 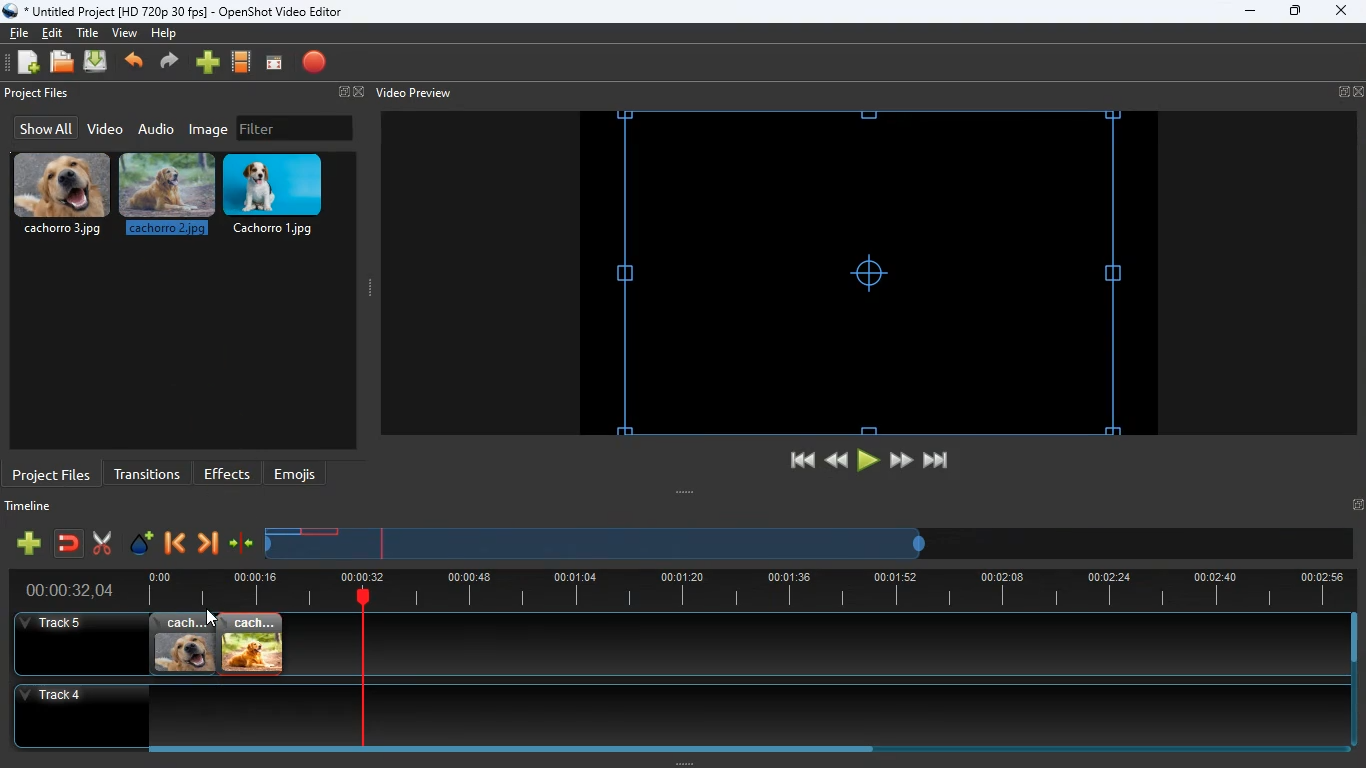 What do you see at coordinates (207, 545) in the screenshot?
I see `forward` at bounding box center [207, 545].